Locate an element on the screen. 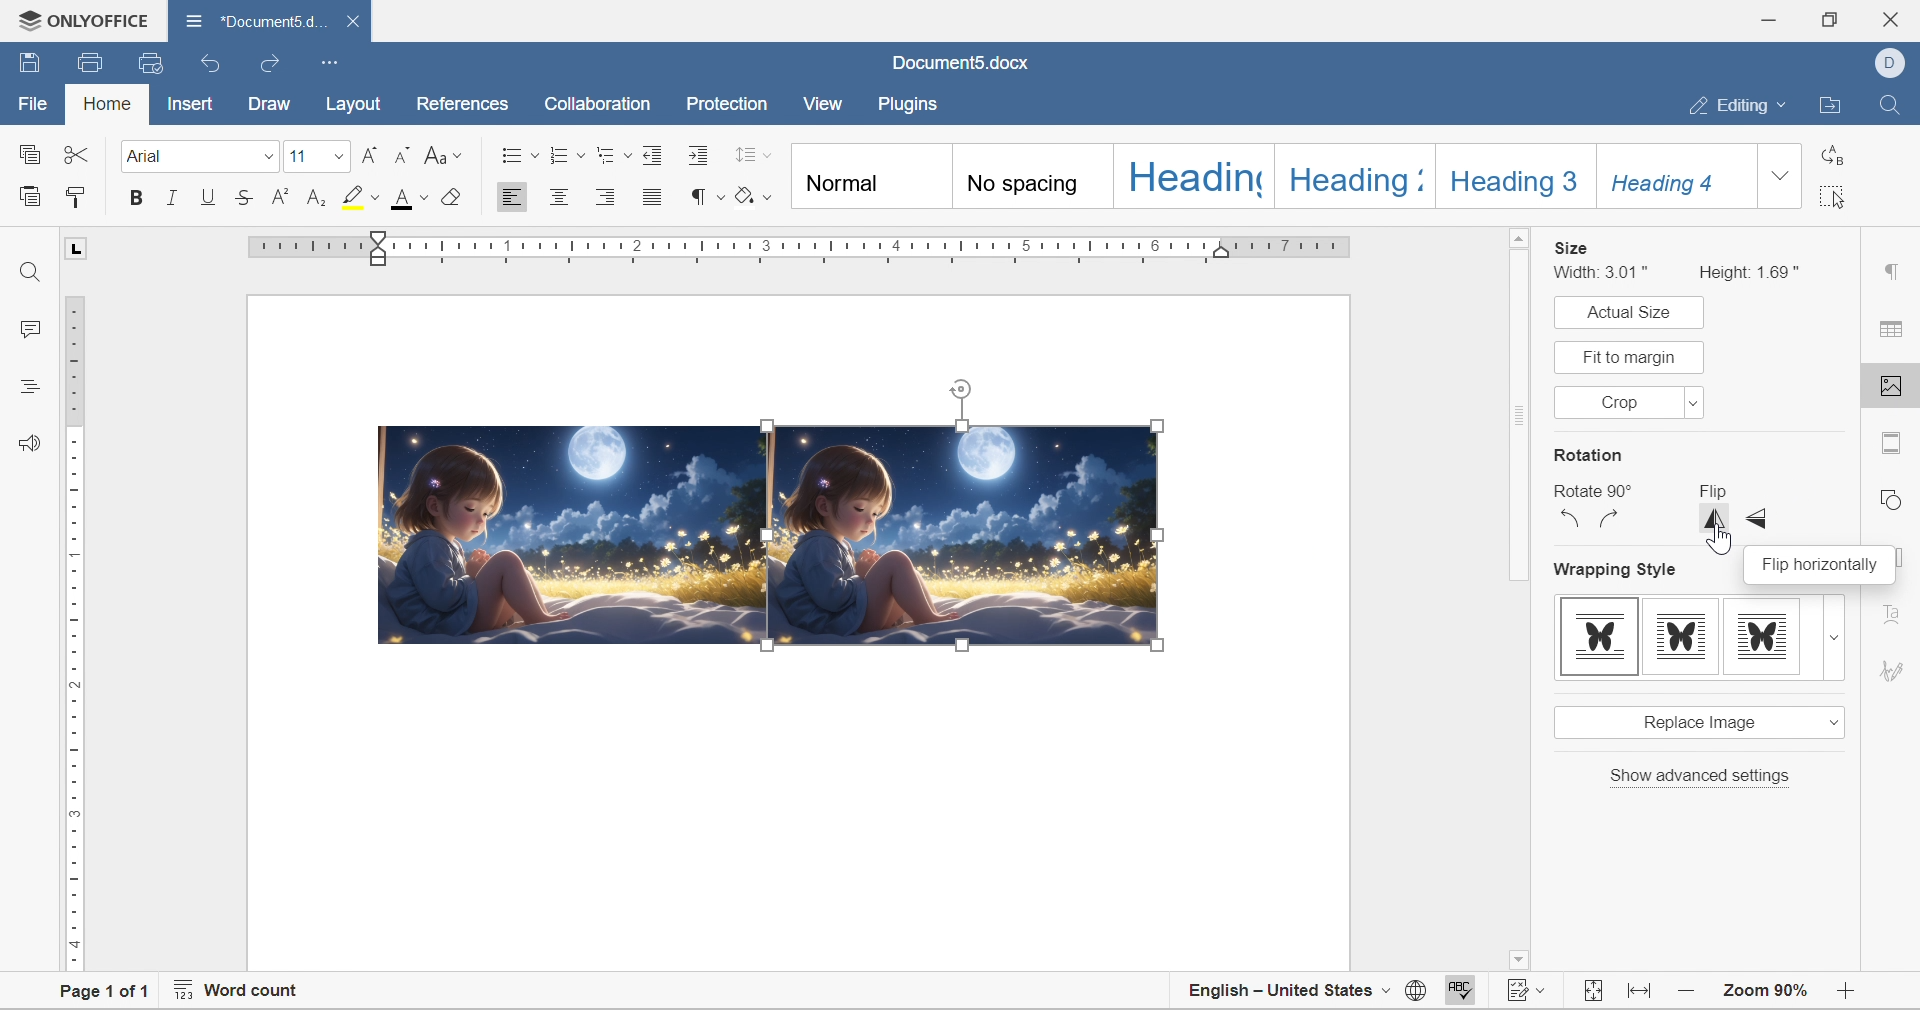 The height and width of the screenshot is (1010, 1920). drop down is located at coordinates (267, 157).